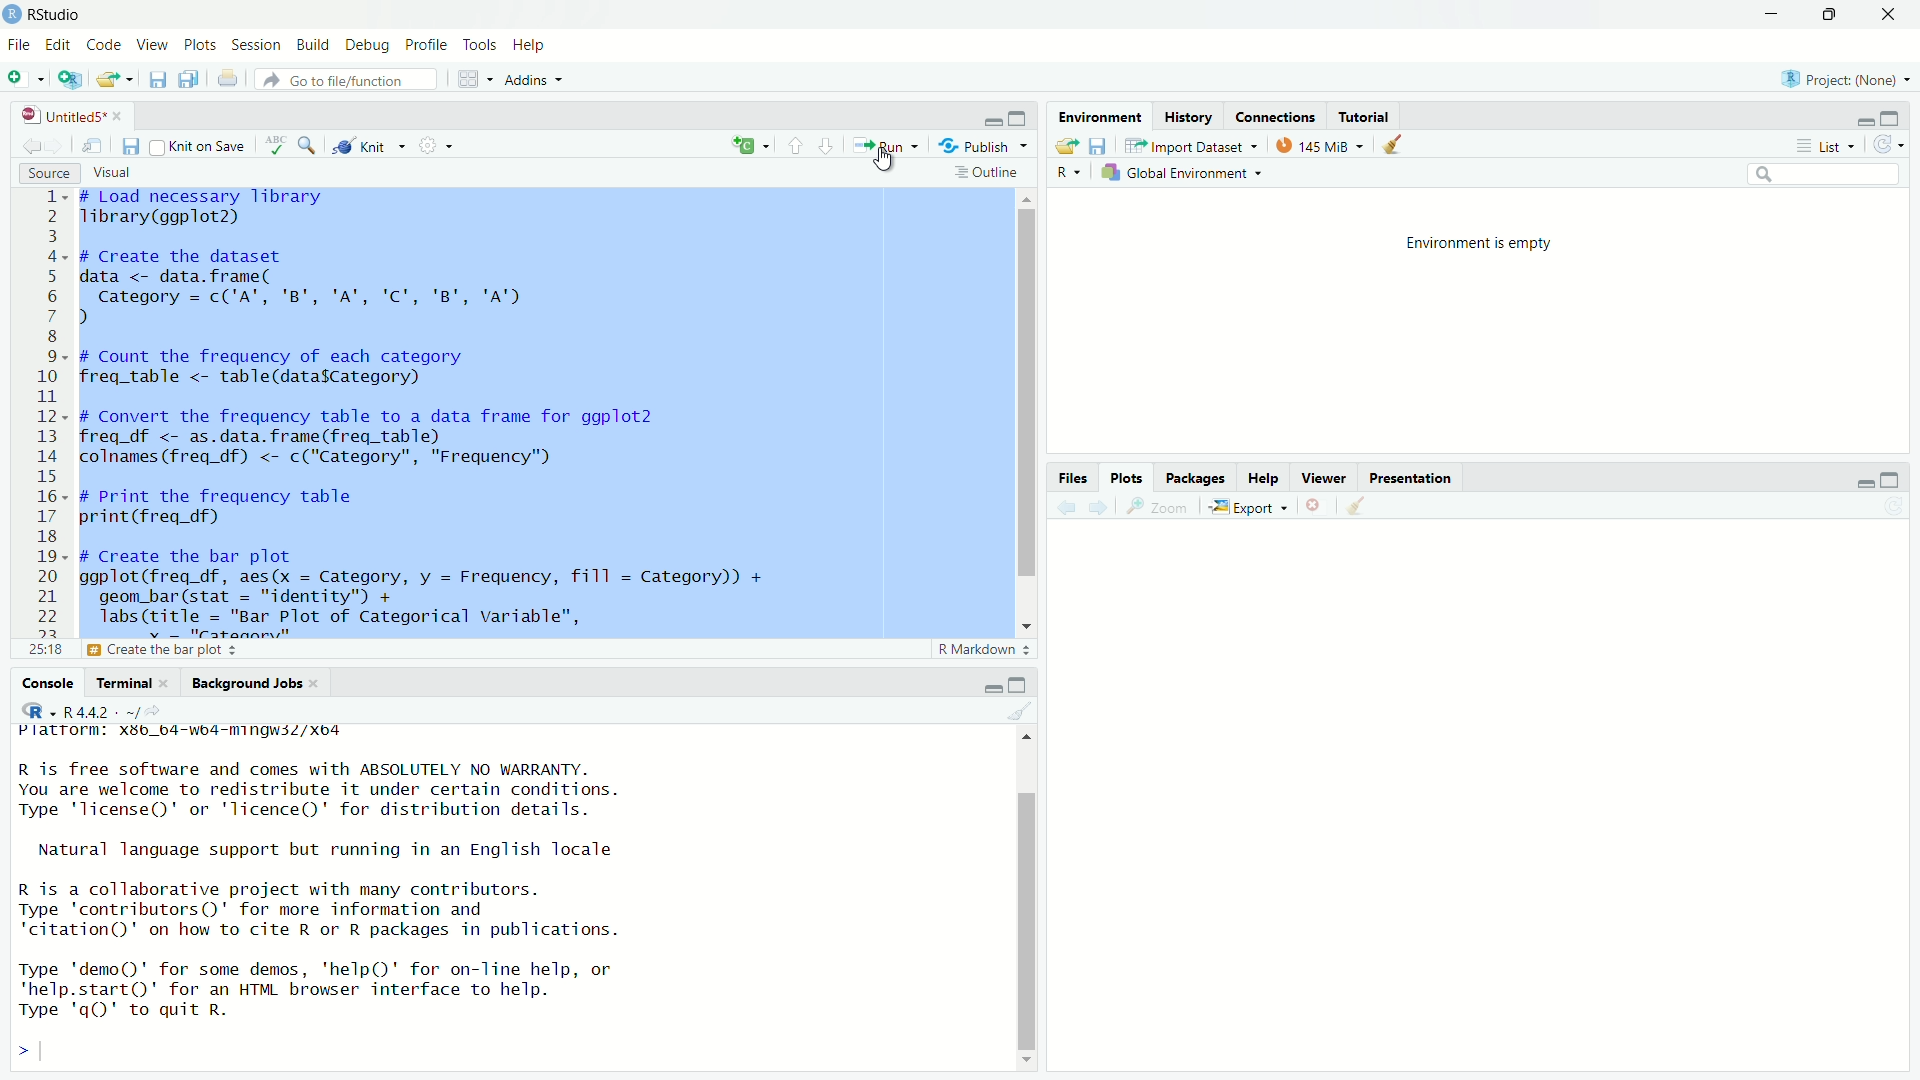  What do you see at coordinates (1831, 146) in the screenshot?
I see `list` at bounding box center [1831, 146].